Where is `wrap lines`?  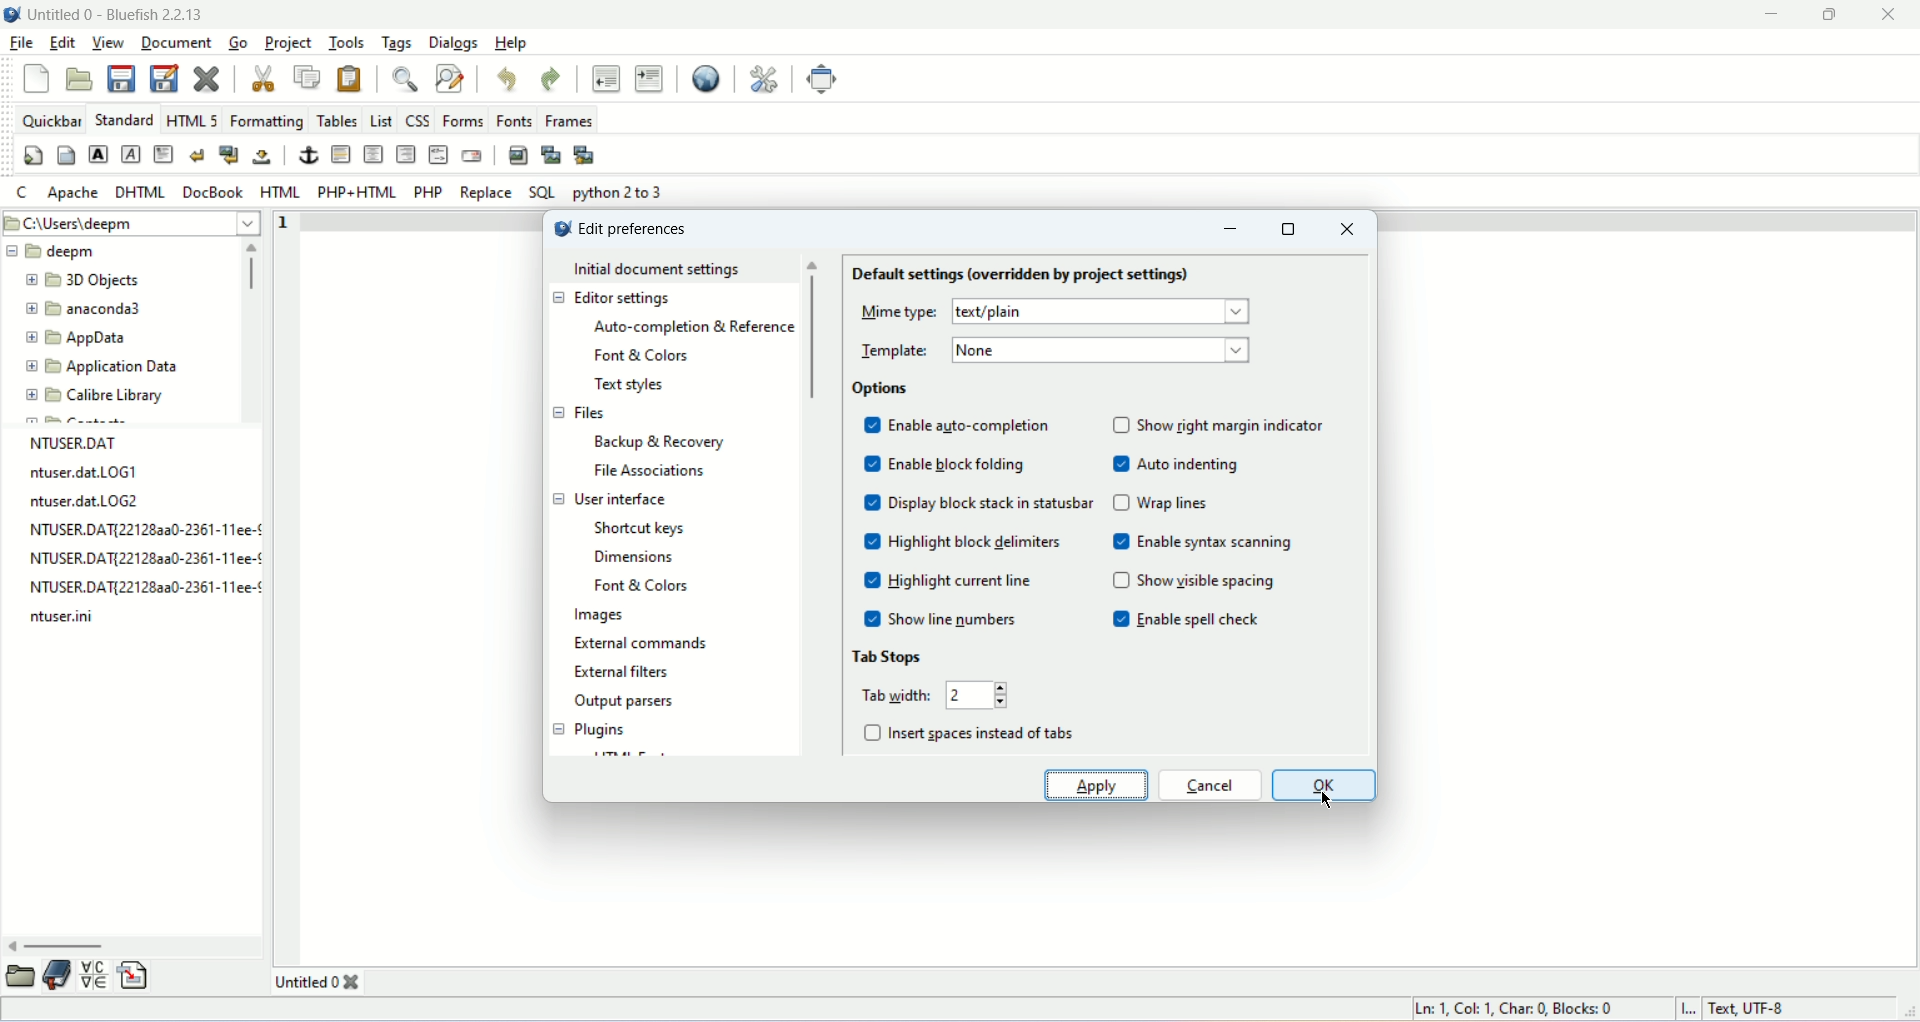 wrap lines is located at coordinates (1174, 505).